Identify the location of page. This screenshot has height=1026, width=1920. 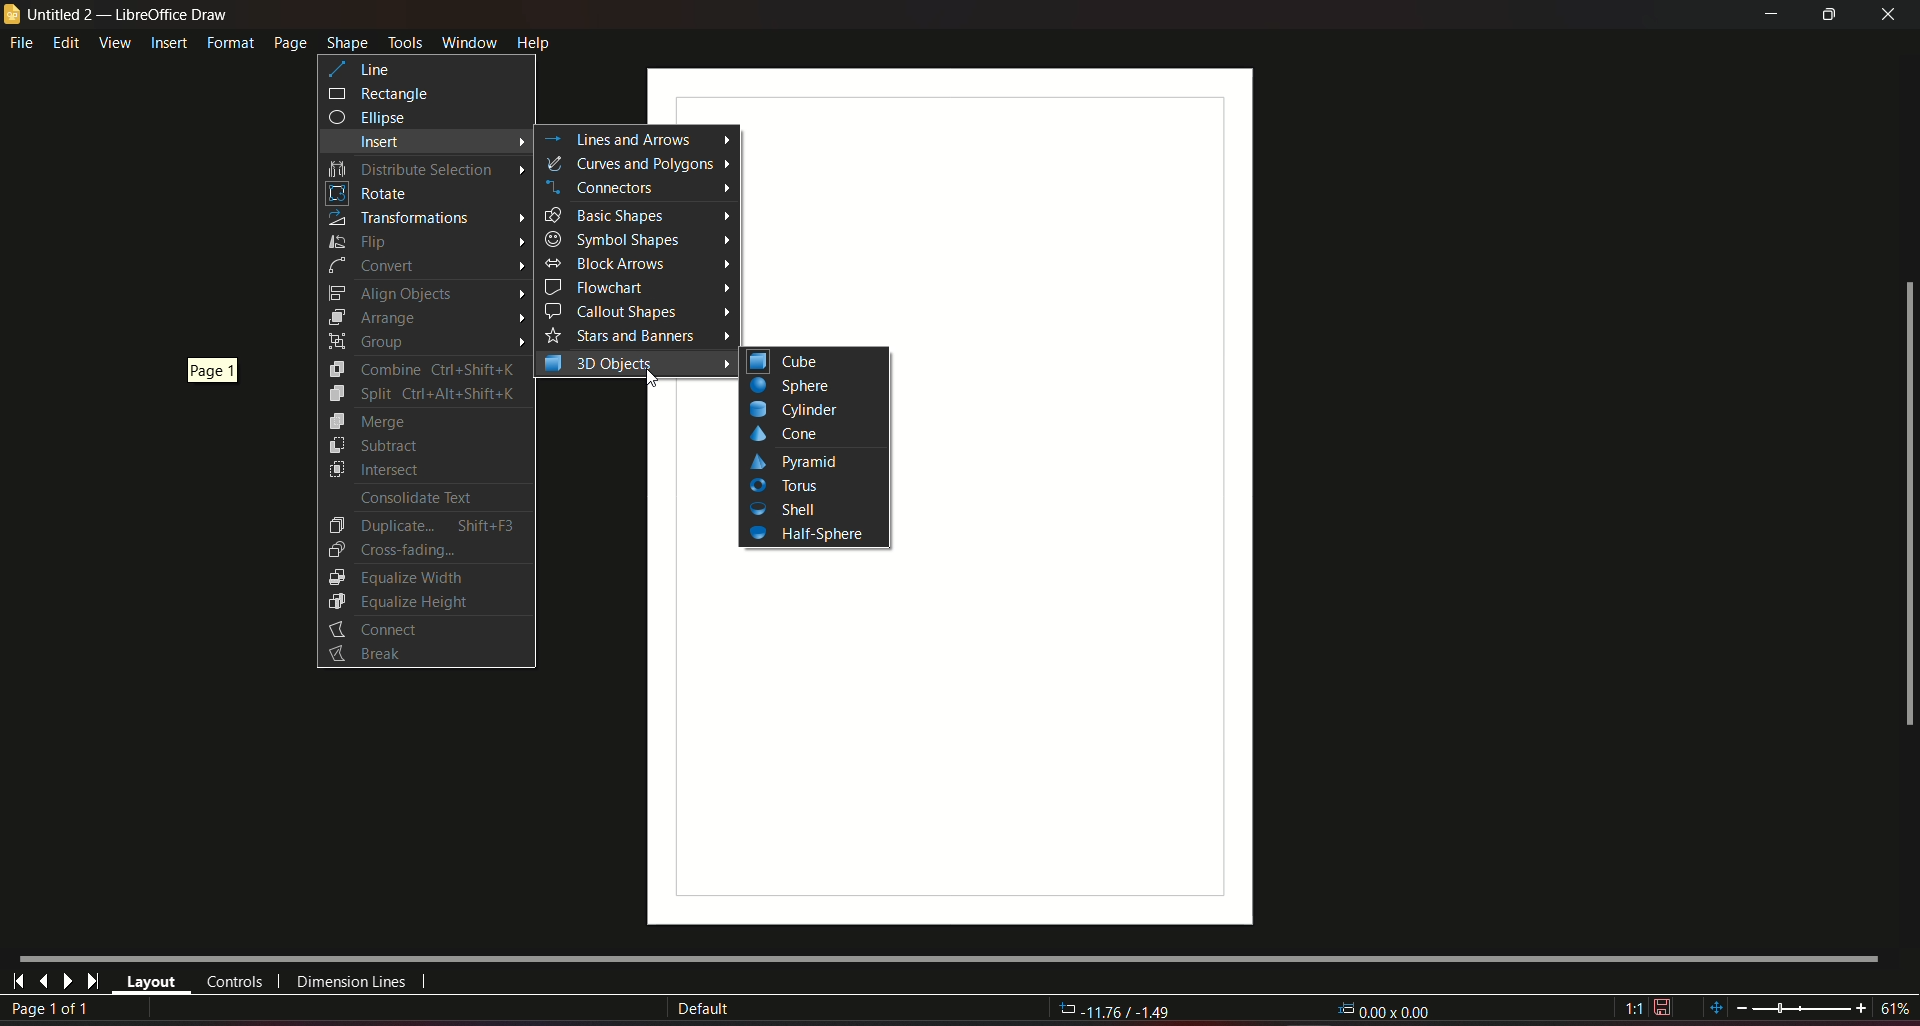
(288, 43).